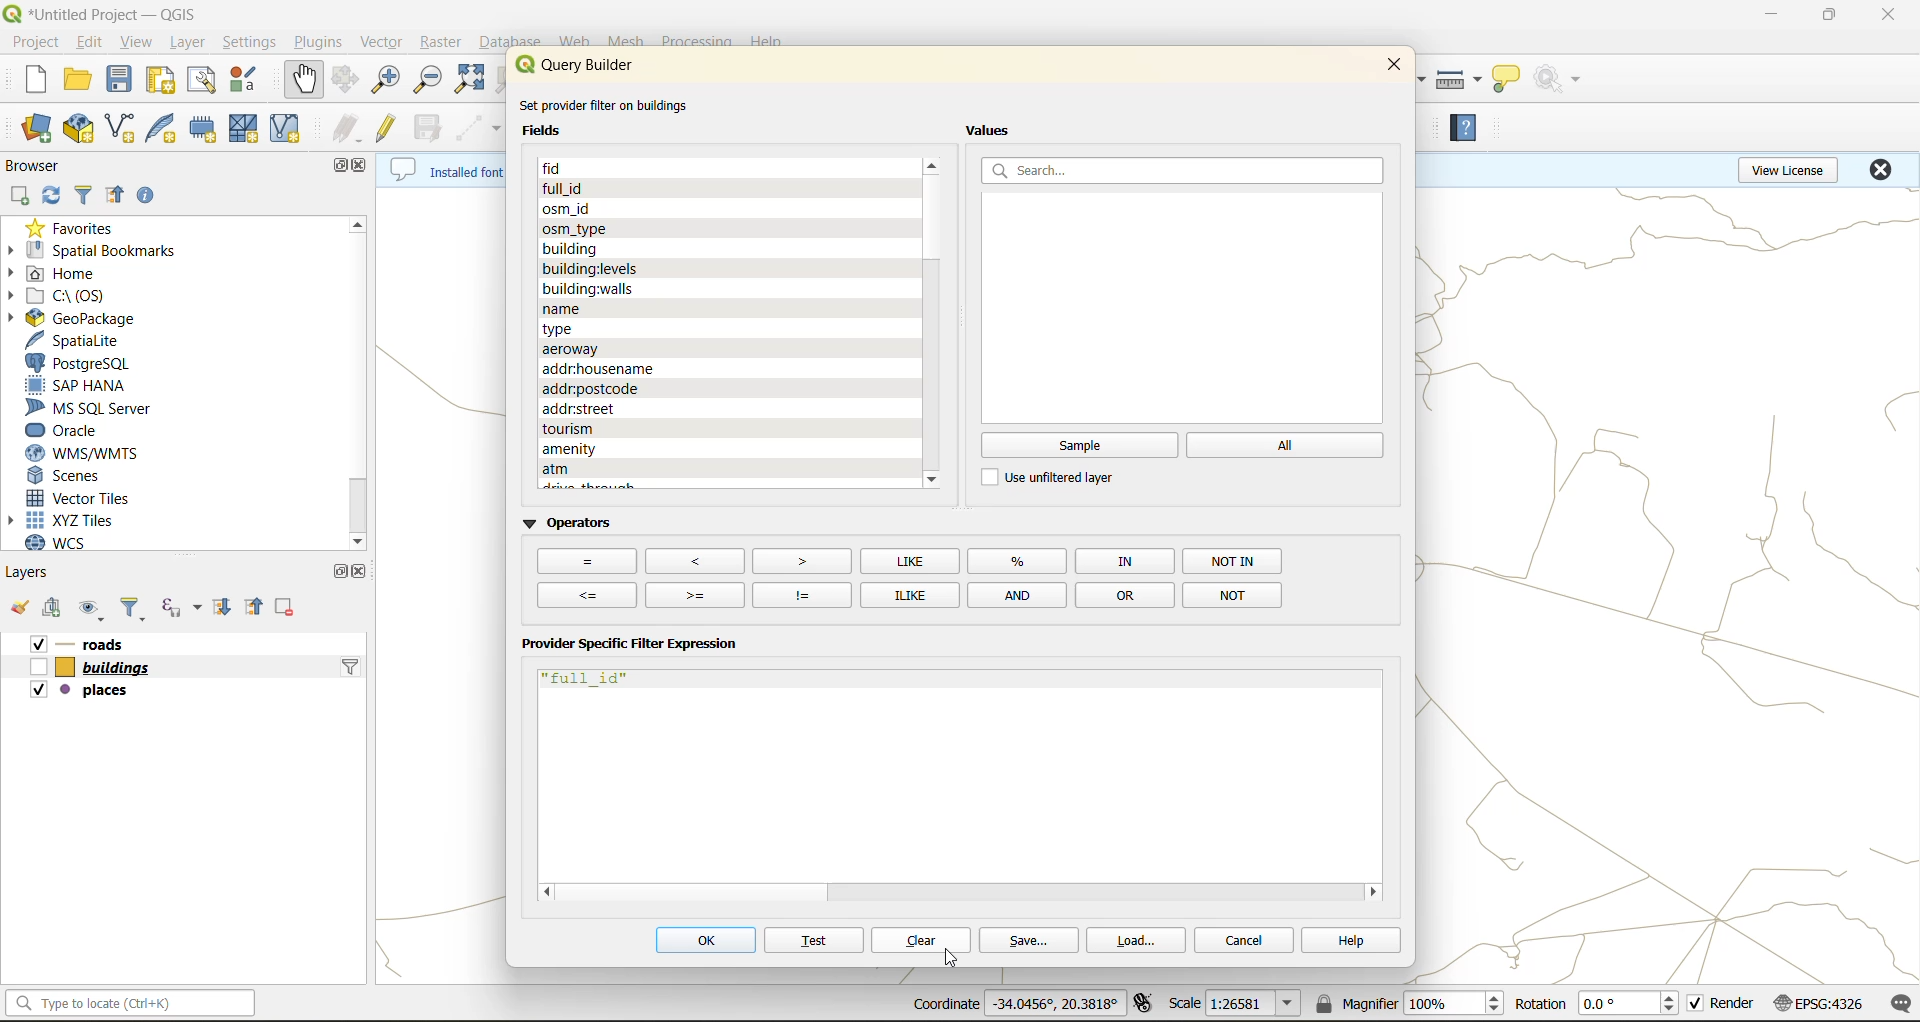  Describe the element at coordinates (253, 605) in the screenshot. I see `collapse all` at that location.